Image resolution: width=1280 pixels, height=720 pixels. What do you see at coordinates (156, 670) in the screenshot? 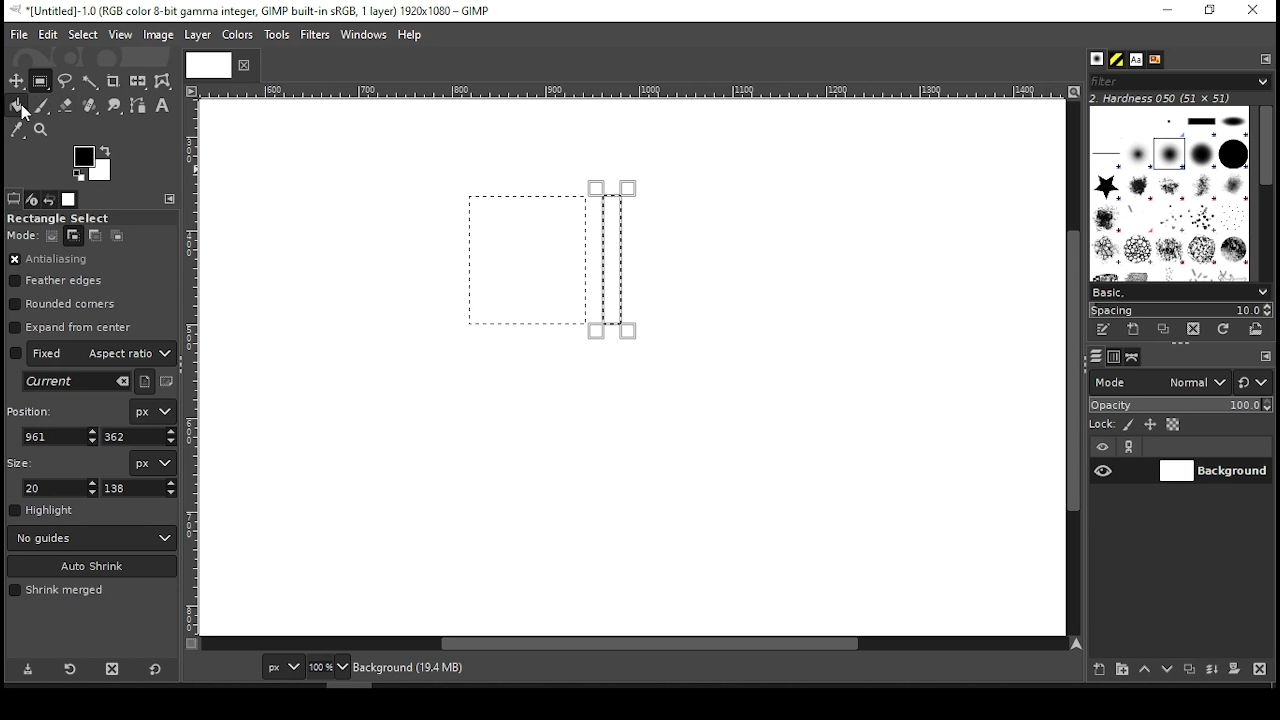
I see `reset to defaults` at bounding box center [156, 670].